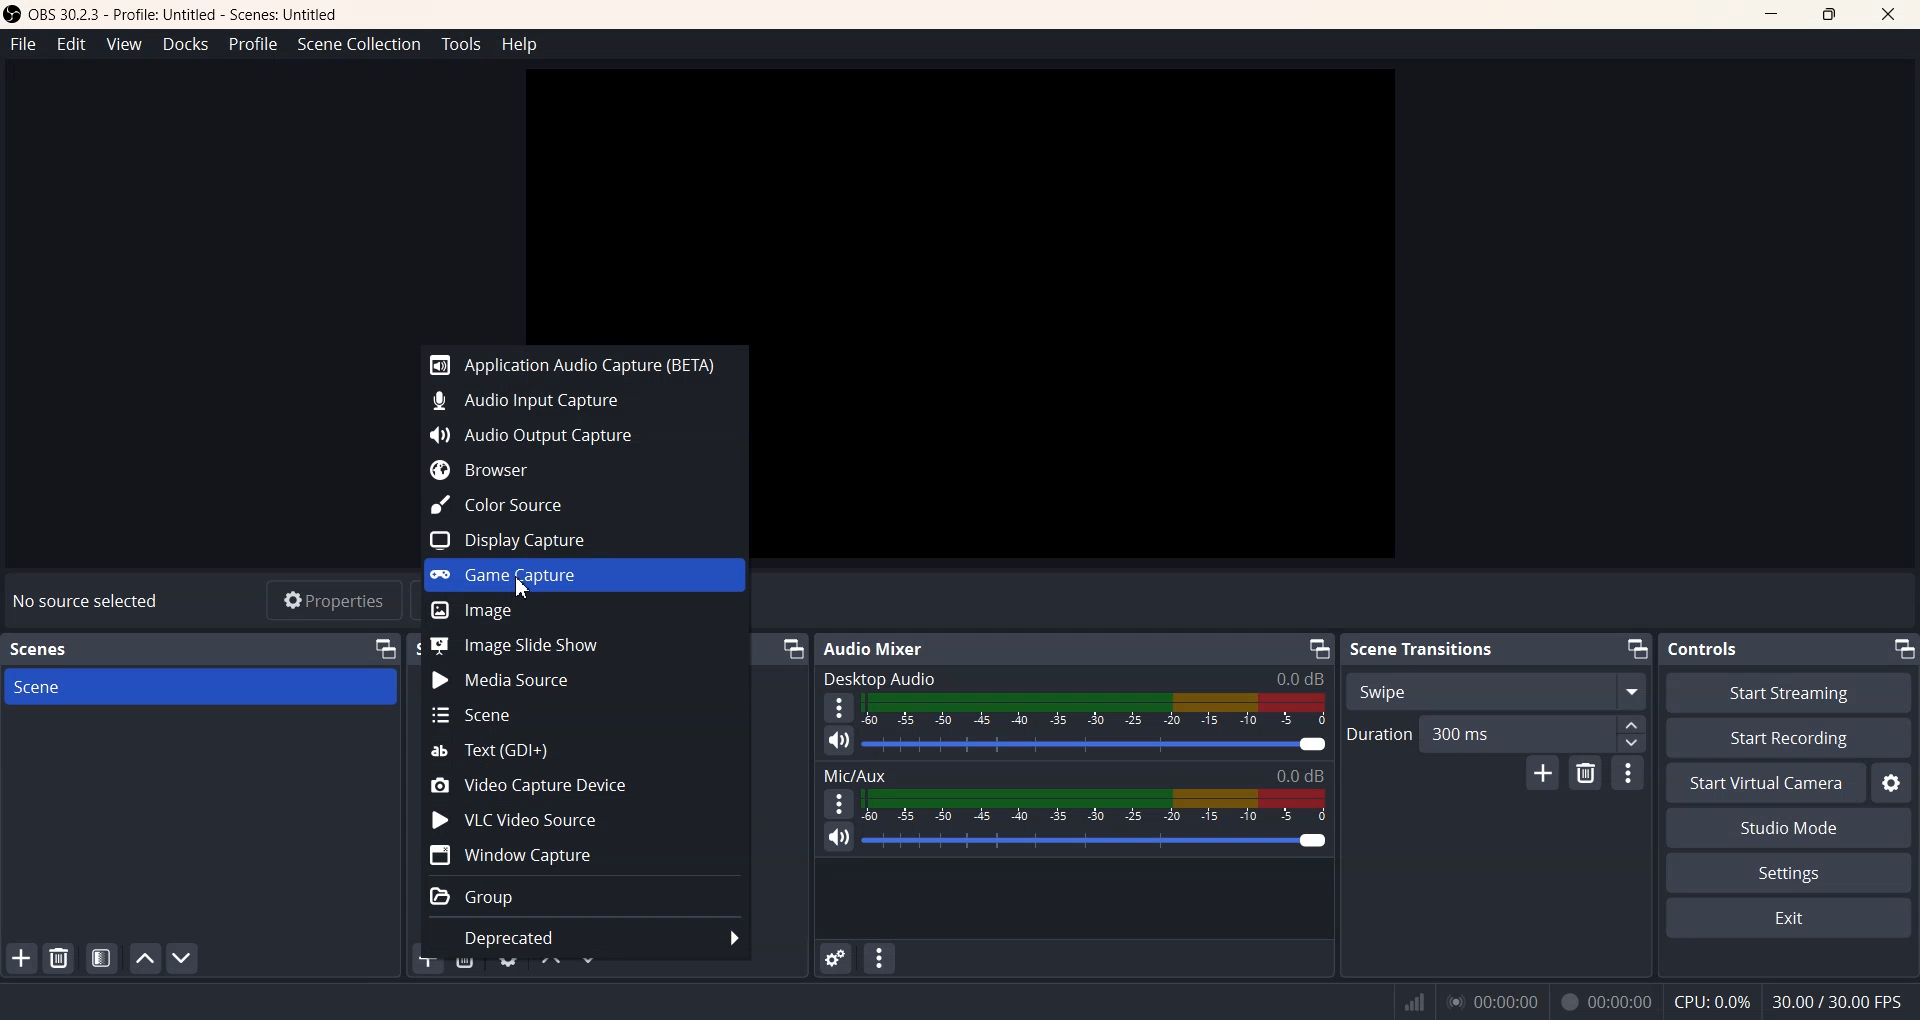 The width and height of the screenshot is (1920, 1020). Describe the element at coordinates (1074, 775) in the screenshot. I see `Text` at that location.